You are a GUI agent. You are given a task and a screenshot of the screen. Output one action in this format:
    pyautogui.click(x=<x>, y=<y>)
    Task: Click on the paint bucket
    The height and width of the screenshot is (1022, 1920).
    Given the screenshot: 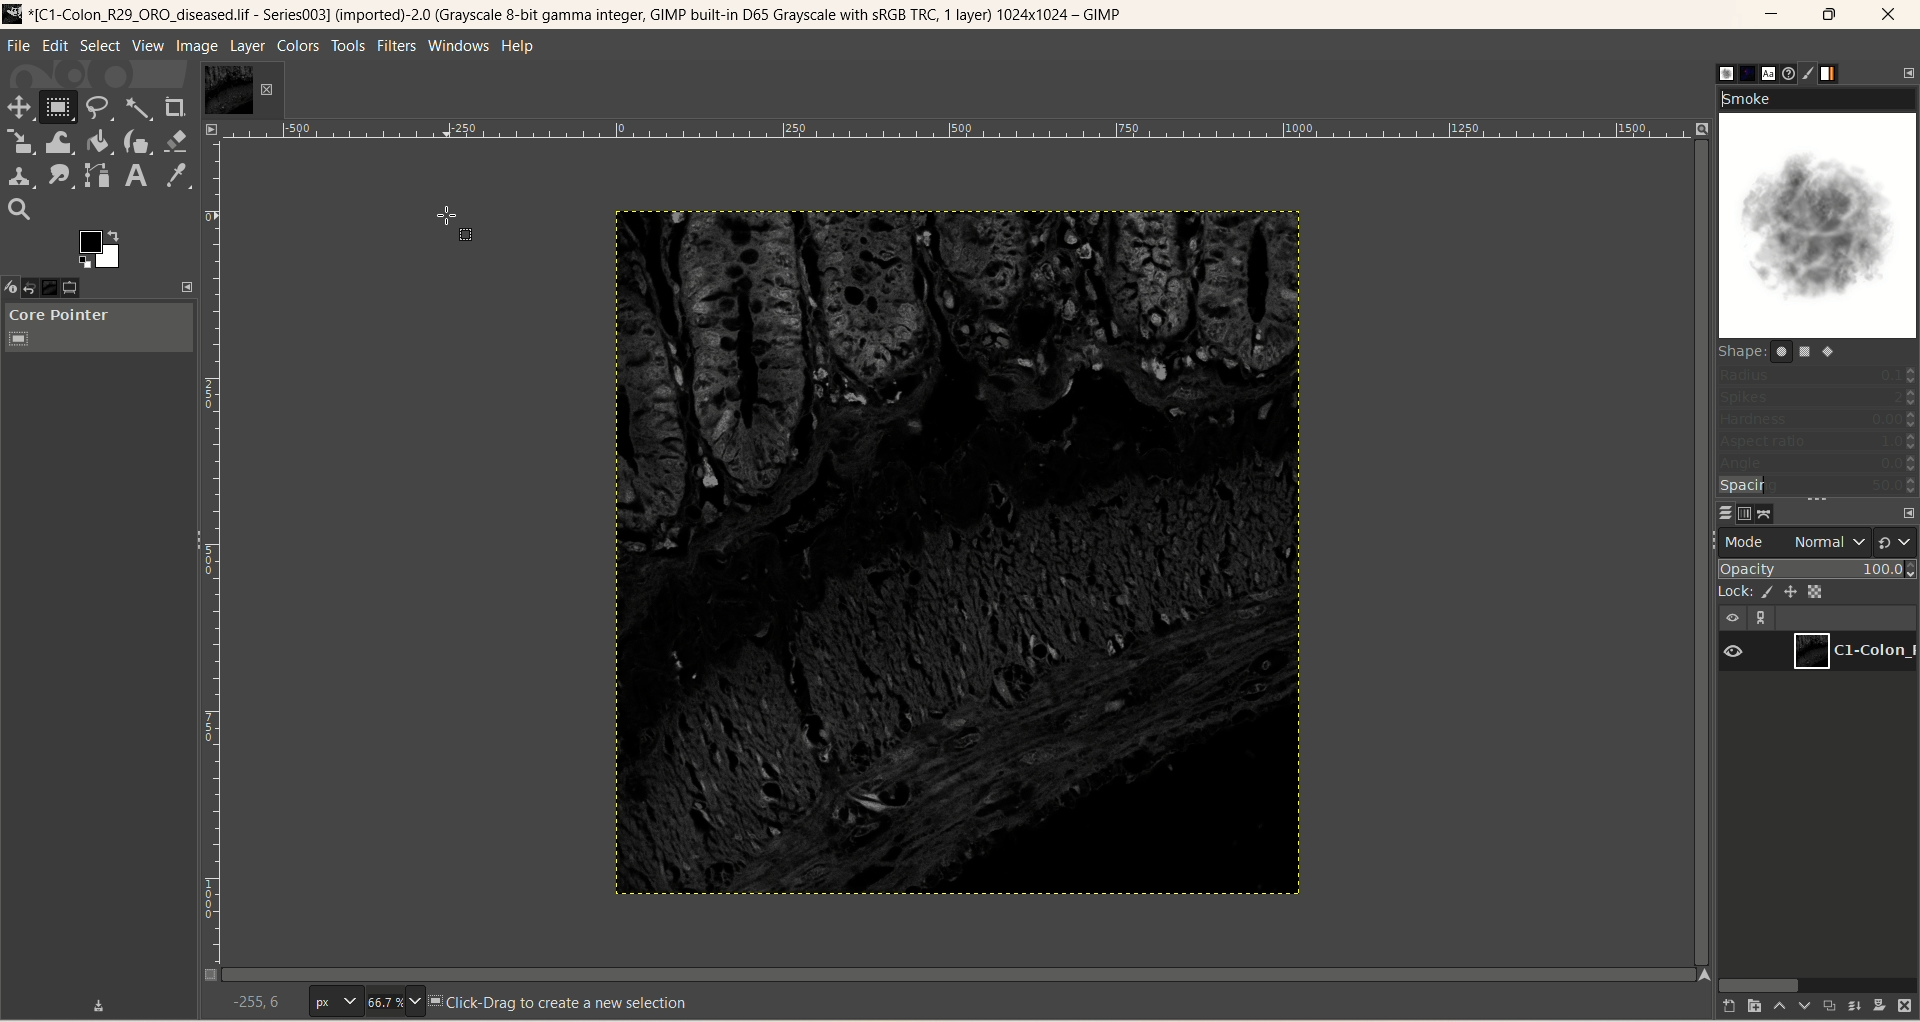 What is the action you would take?
    pyautogui.click(x=98, y=142)
    